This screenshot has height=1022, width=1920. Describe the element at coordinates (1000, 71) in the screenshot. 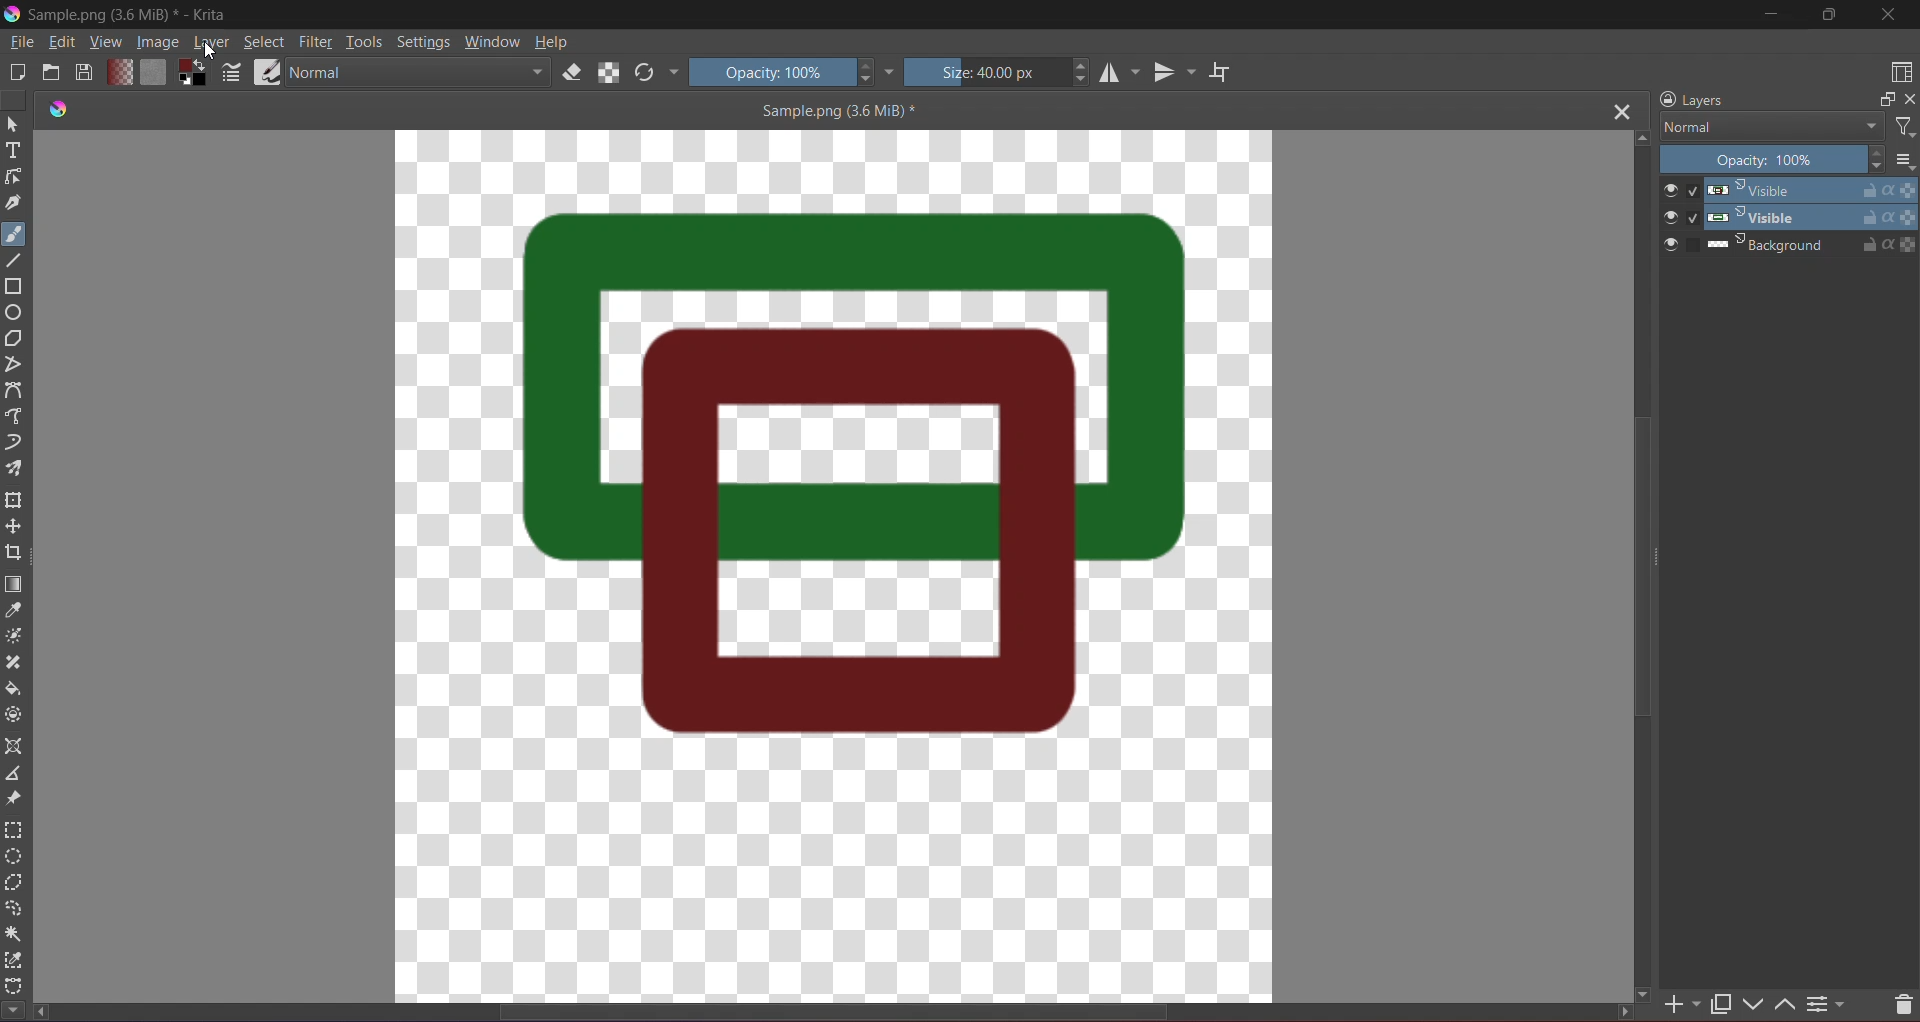

I see `Size` at that location.